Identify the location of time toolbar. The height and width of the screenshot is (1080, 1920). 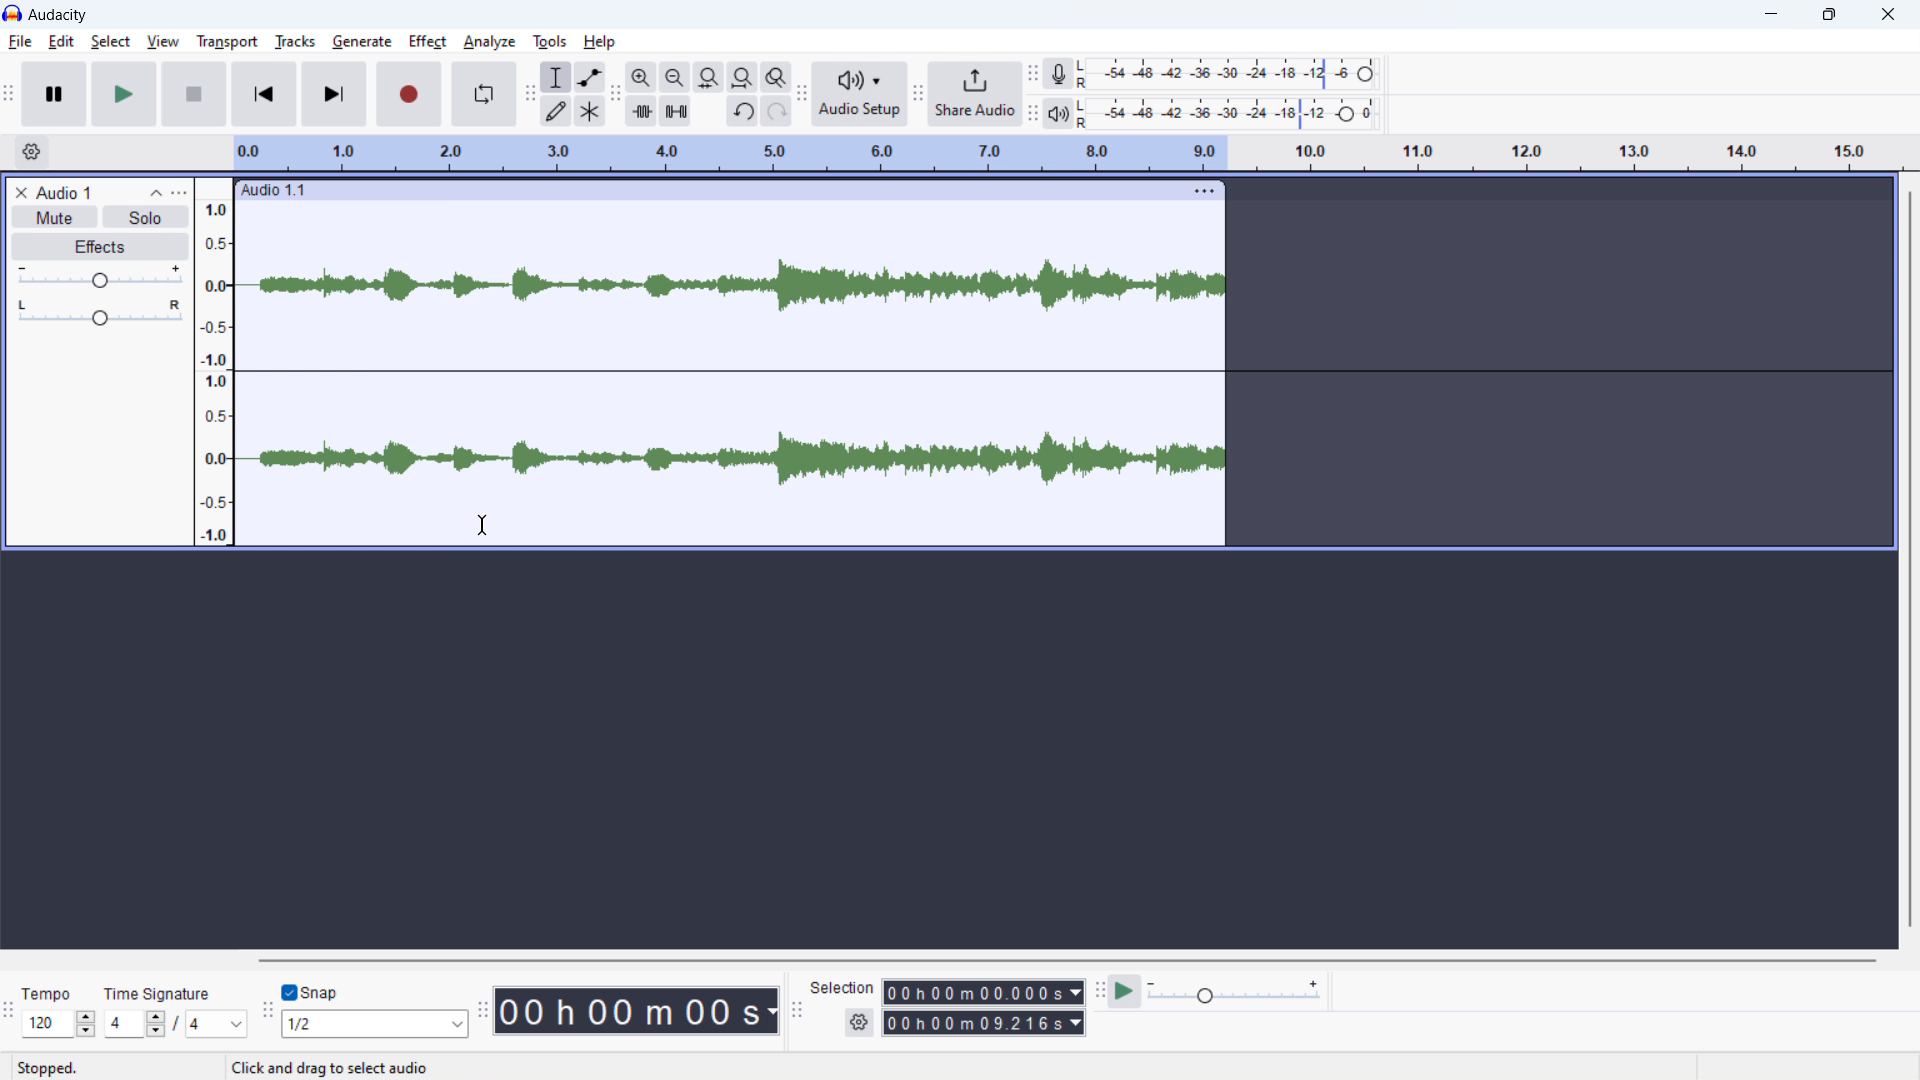
(482, 1013).